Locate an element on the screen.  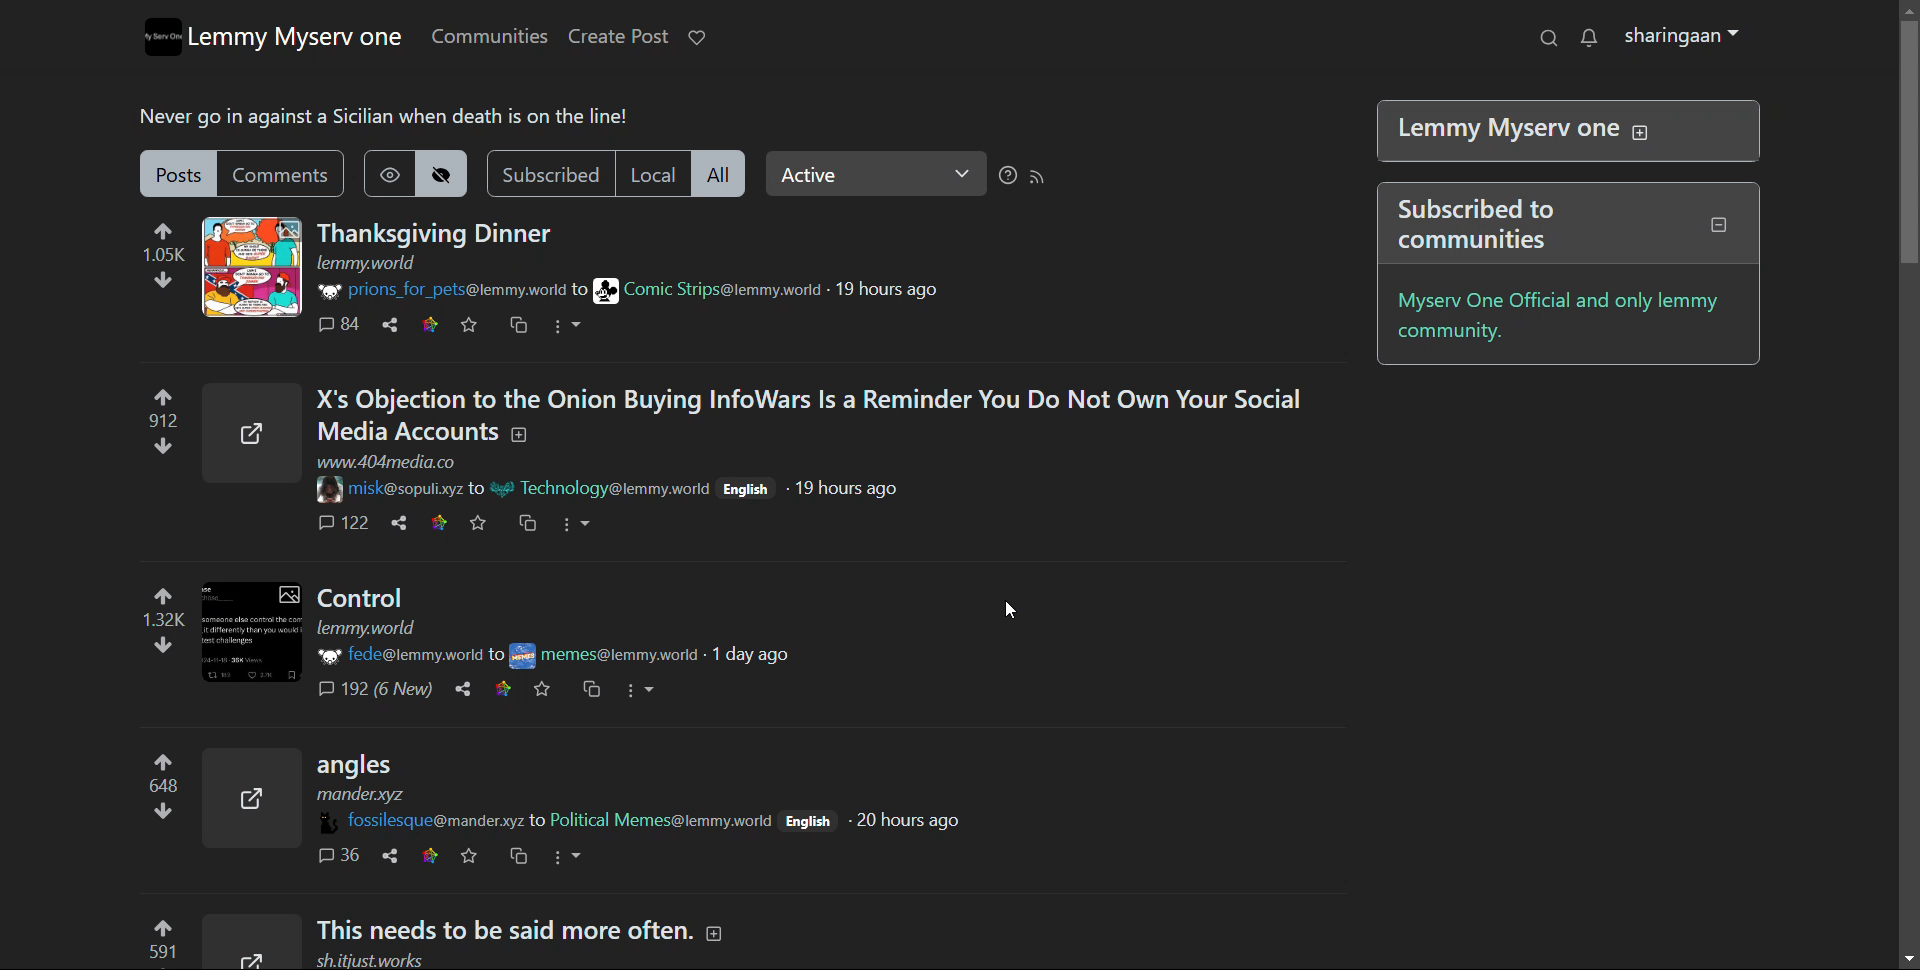
link is located at coordinates (434, 524).